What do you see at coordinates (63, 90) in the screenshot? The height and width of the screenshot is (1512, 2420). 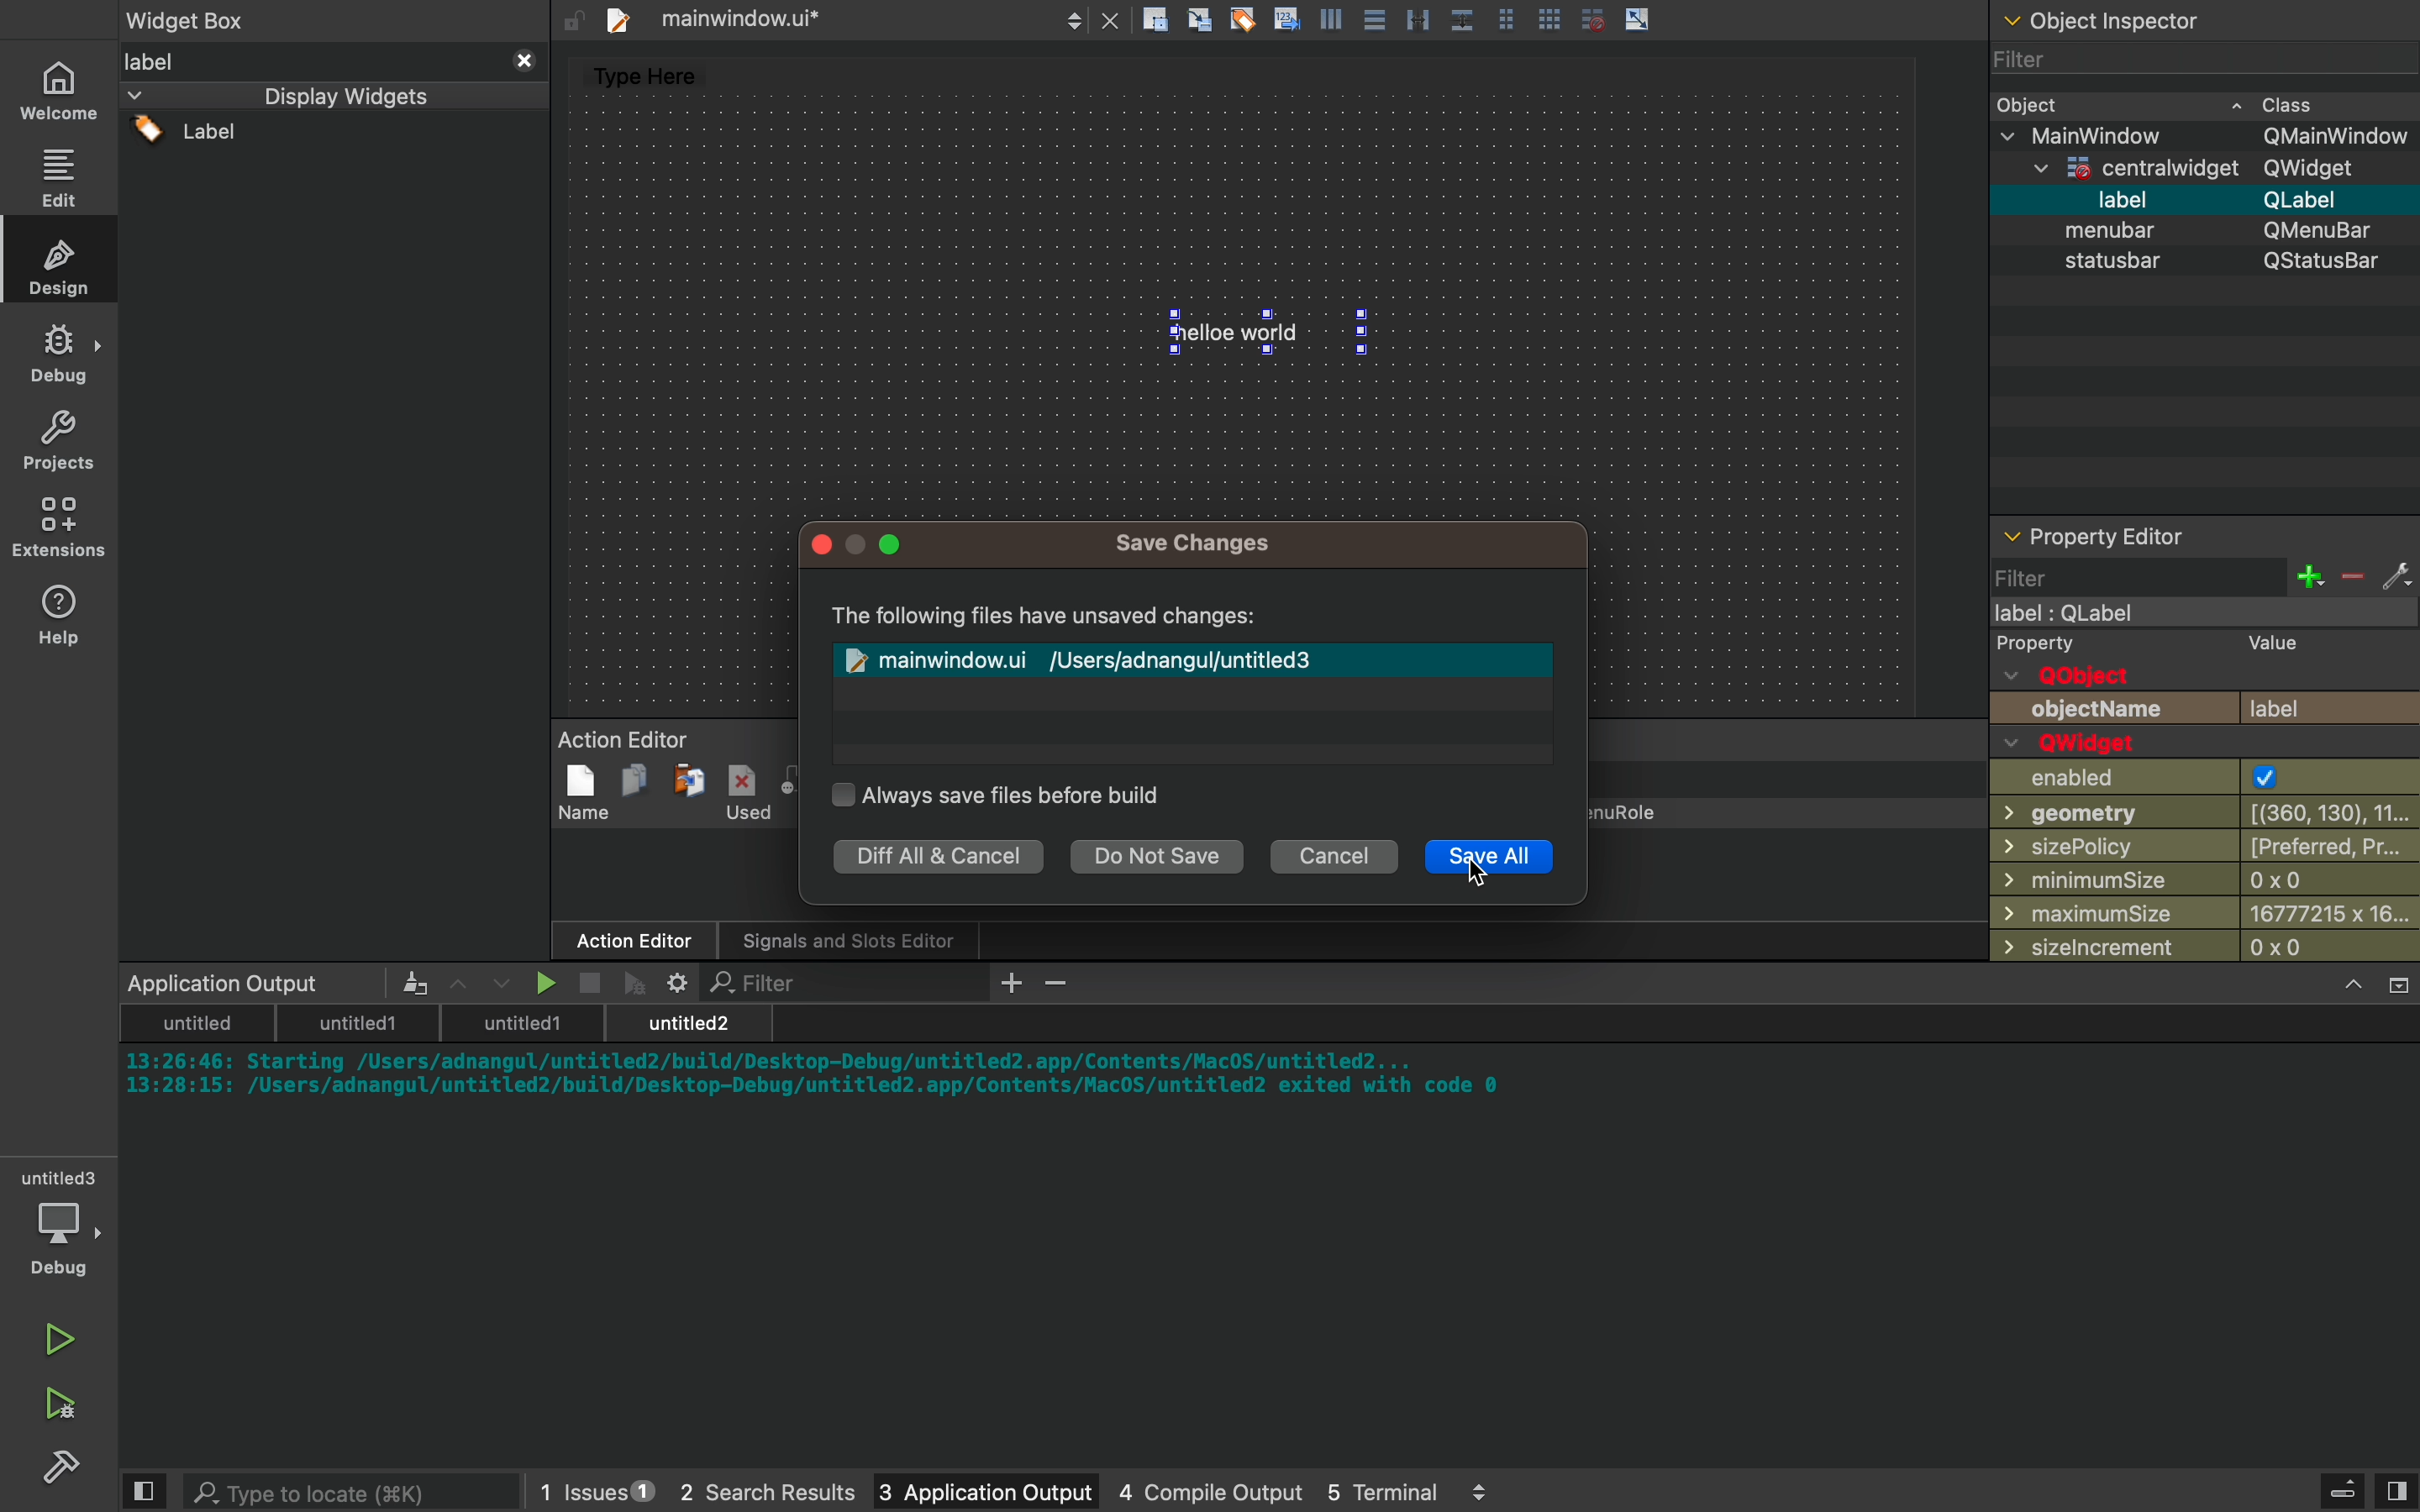 I see `home` at bounding box center [63, 90].